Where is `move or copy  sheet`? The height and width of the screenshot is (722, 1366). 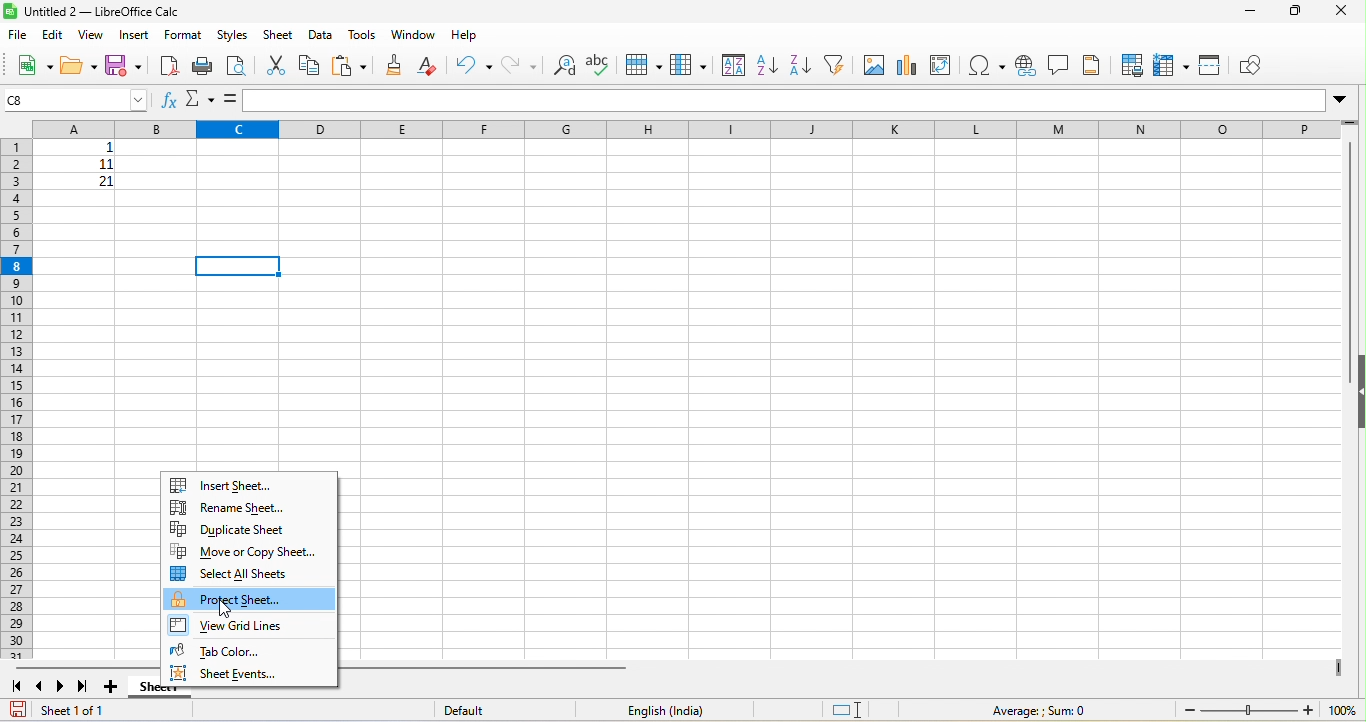 move or copy  sheet is located at coordinates (250, 552).